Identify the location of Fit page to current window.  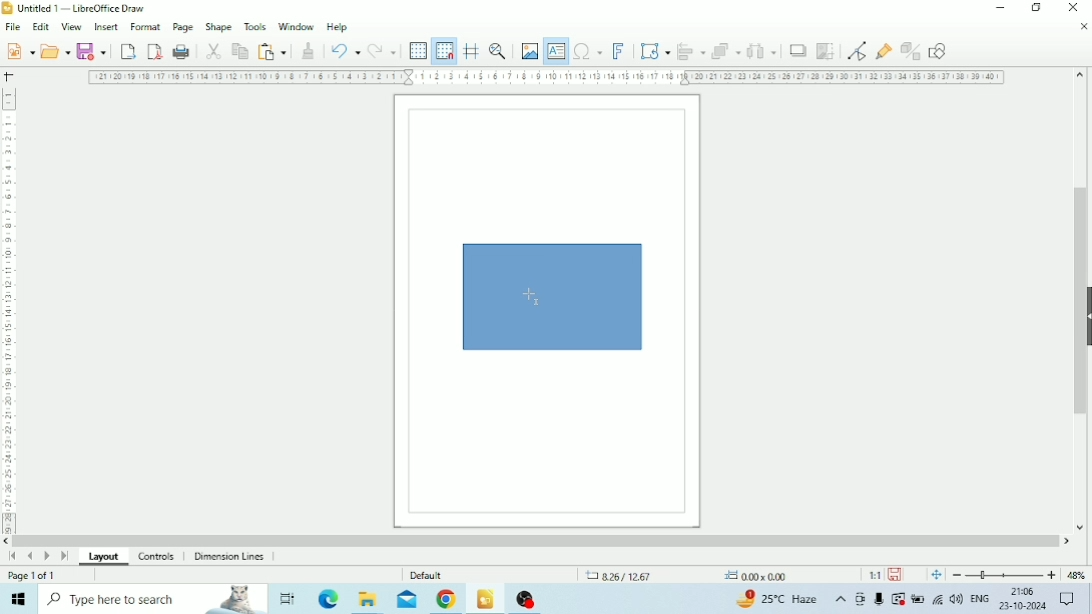
(936, 575).